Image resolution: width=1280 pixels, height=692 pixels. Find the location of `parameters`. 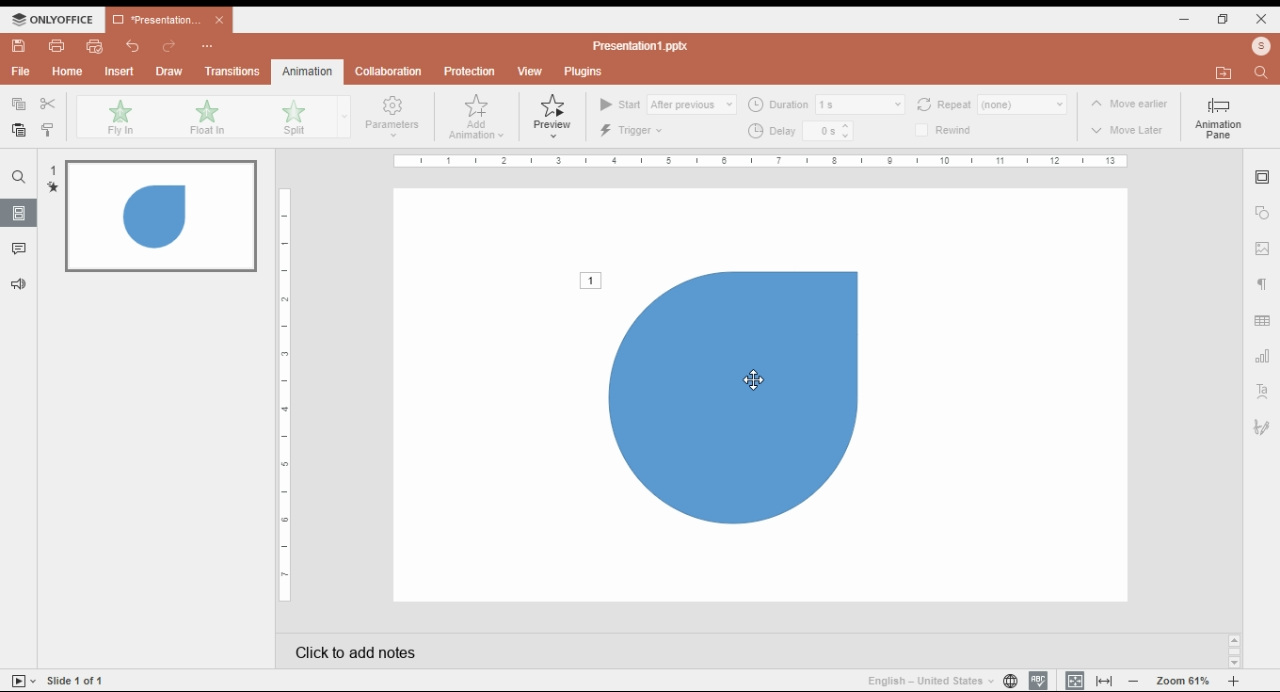

parameters is located at coordinates (390, 116).